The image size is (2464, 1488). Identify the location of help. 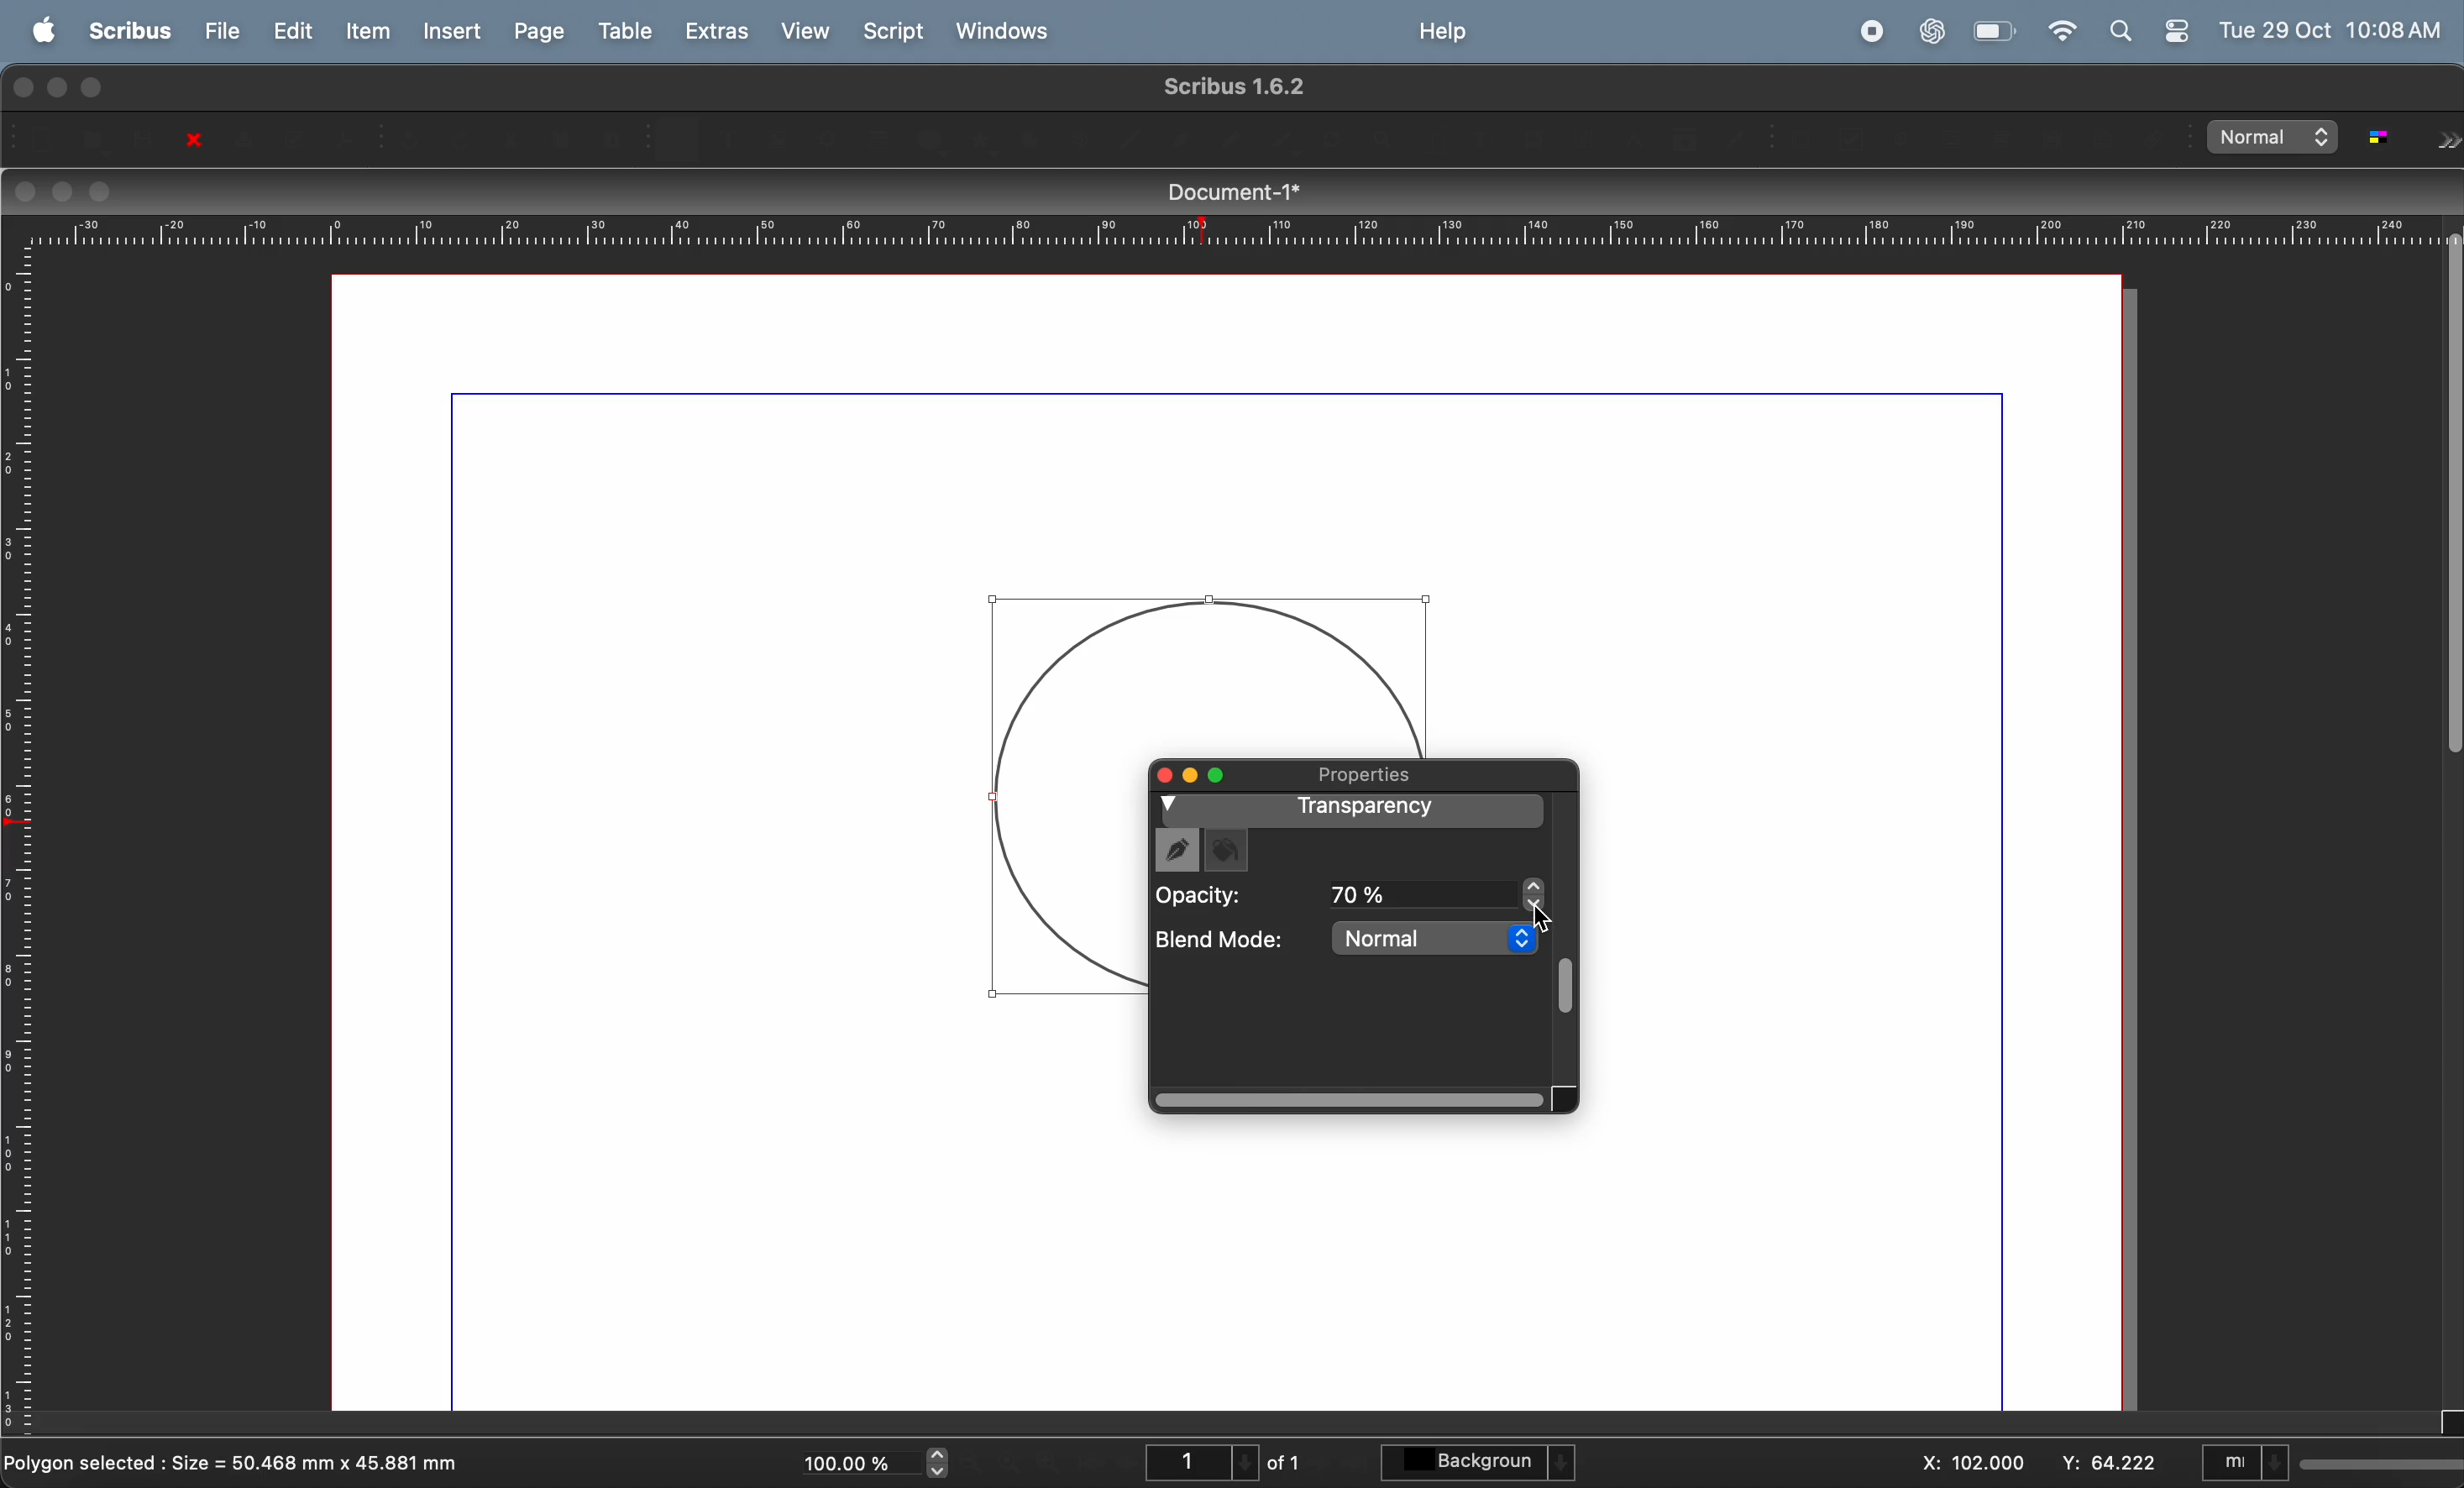
(1445, 33).